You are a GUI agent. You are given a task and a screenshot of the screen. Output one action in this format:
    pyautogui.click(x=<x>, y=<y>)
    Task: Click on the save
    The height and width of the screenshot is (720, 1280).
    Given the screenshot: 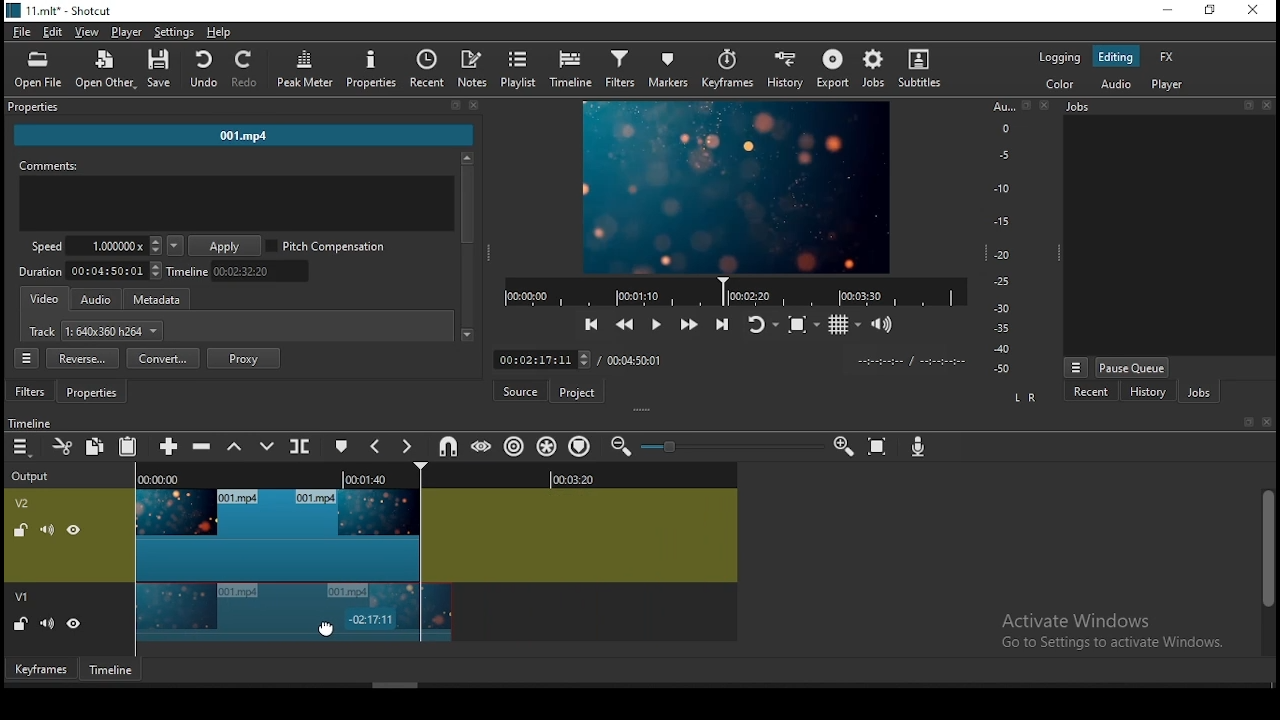 What is the action you would take?
    pyautogui.click(x=159, y=68)
    